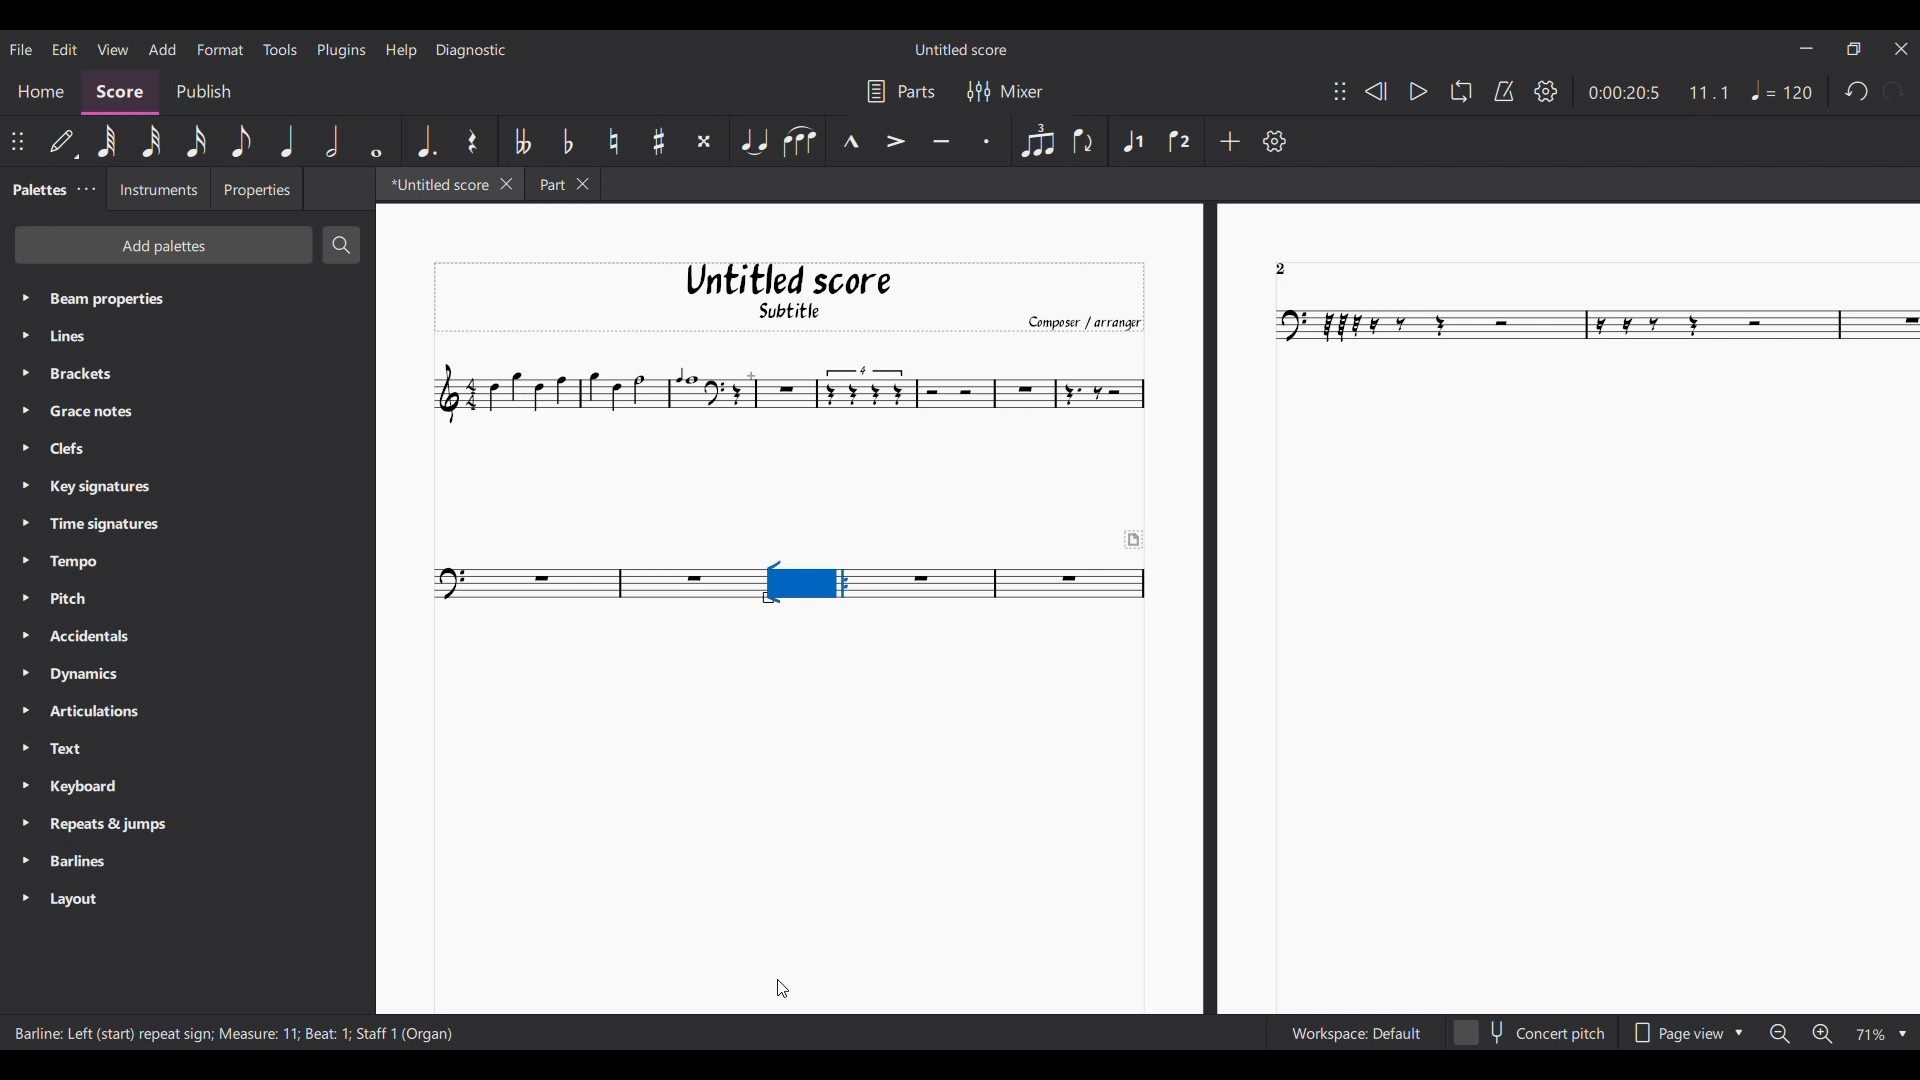  I want to click on Whole note, so click(377, 140).